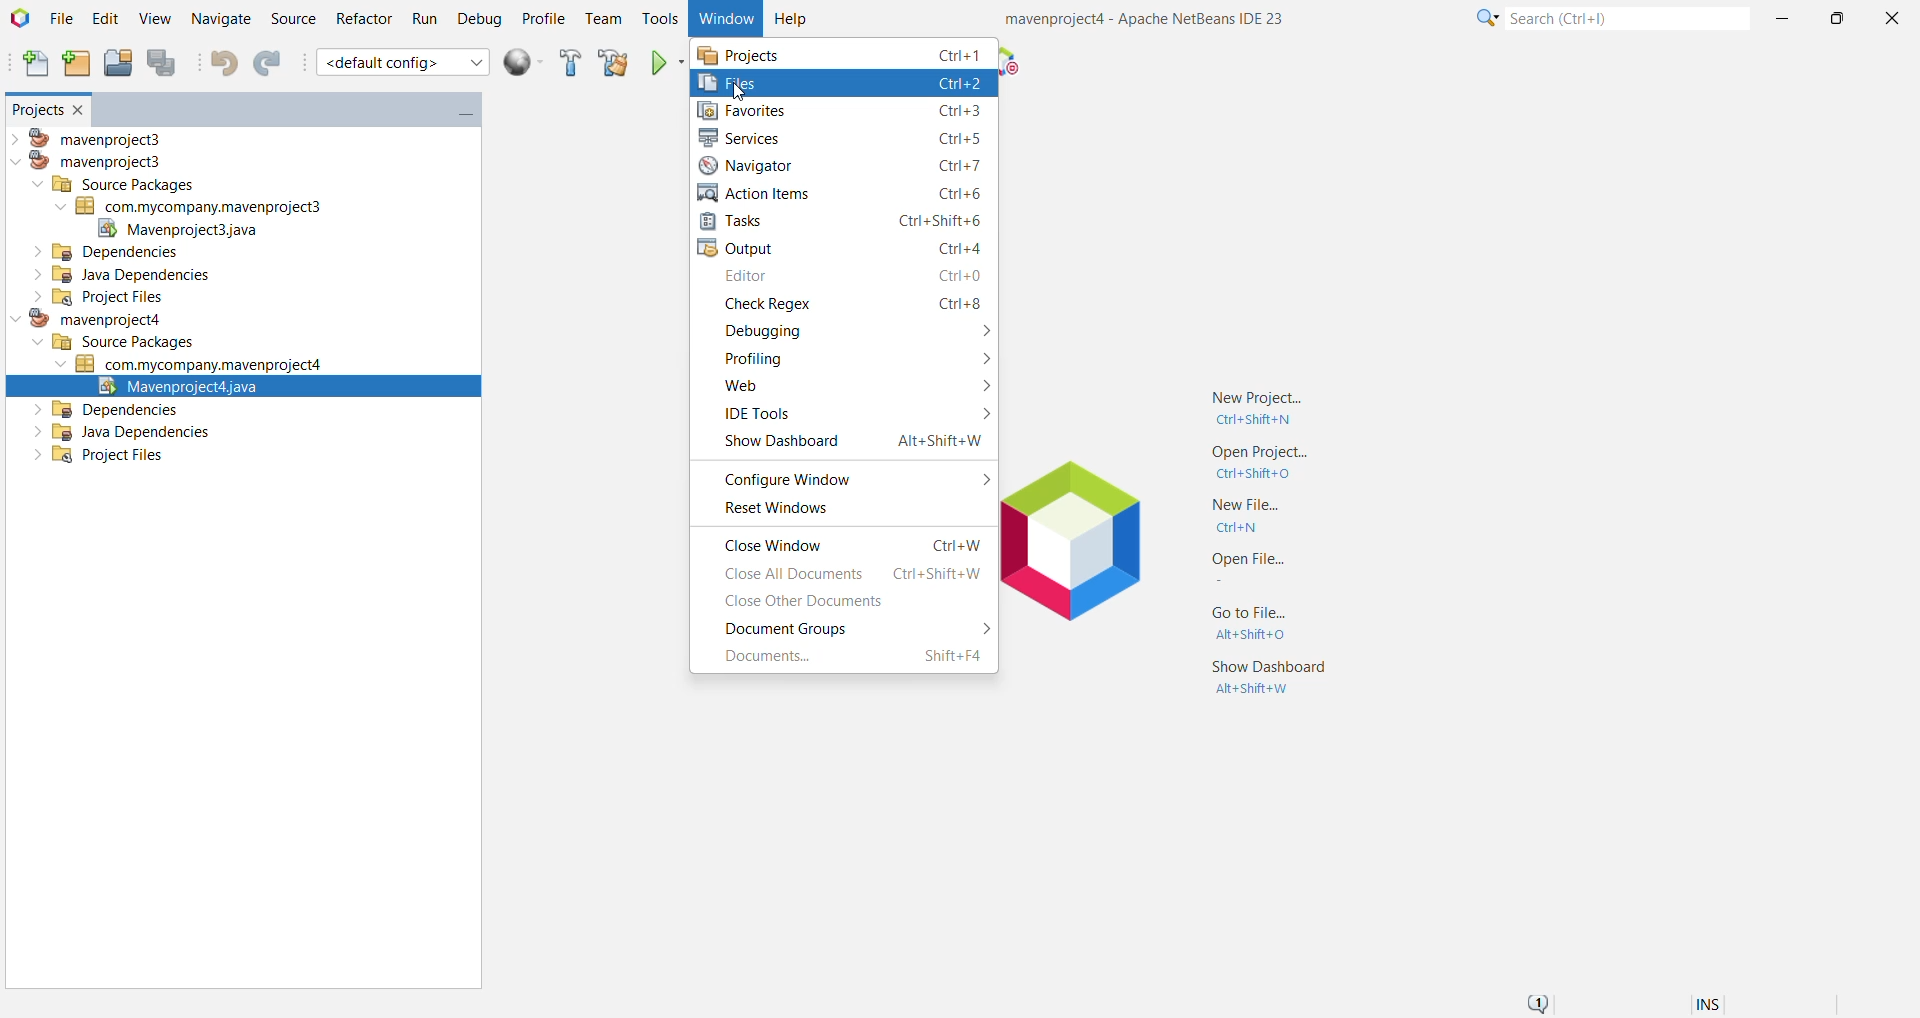 The width and height of the screenshot is (1920, 1018). What do you see at coordinates (103, 19) in the screenshot?
I see `Edit` at bounding box center [103, 19].